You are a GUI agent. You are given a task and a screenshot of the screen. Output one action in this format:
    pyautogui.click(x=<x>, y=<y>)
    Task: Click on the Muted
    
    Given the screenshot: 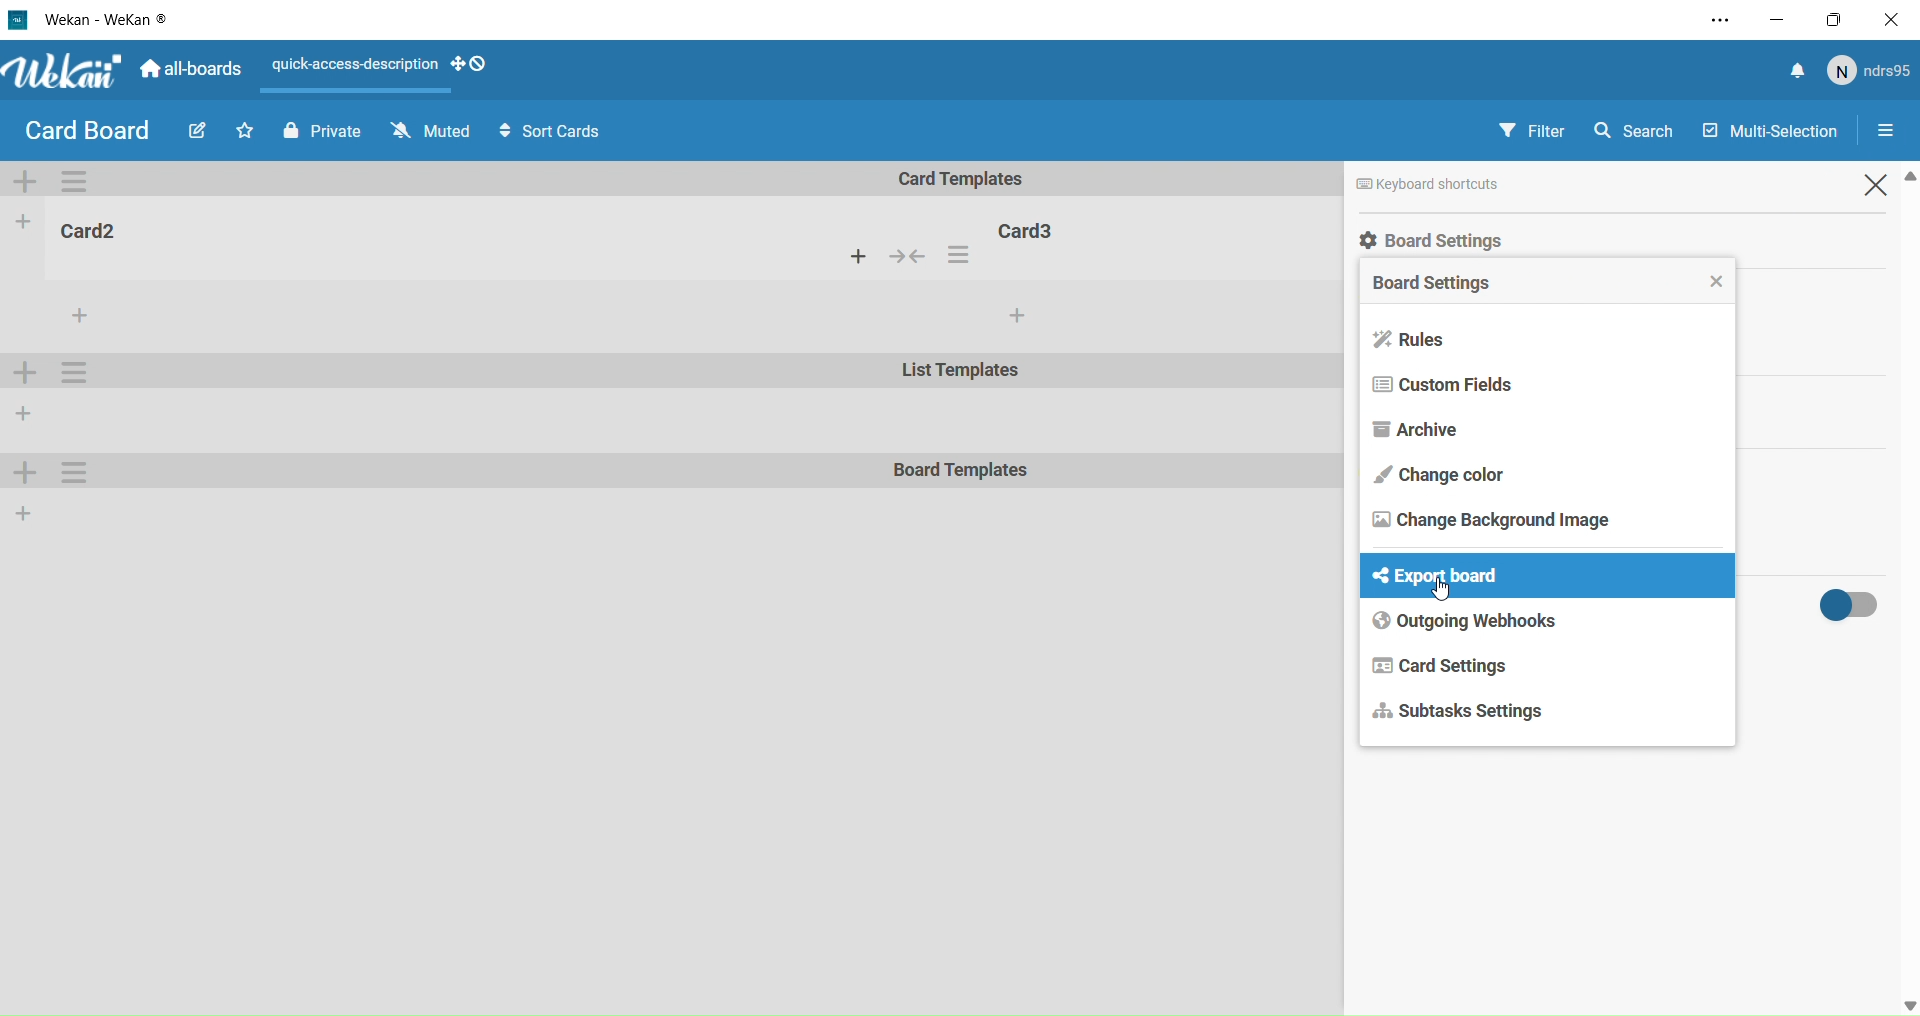 What is the action you would take?
    pyautogui.click(x=428, y=131)
    